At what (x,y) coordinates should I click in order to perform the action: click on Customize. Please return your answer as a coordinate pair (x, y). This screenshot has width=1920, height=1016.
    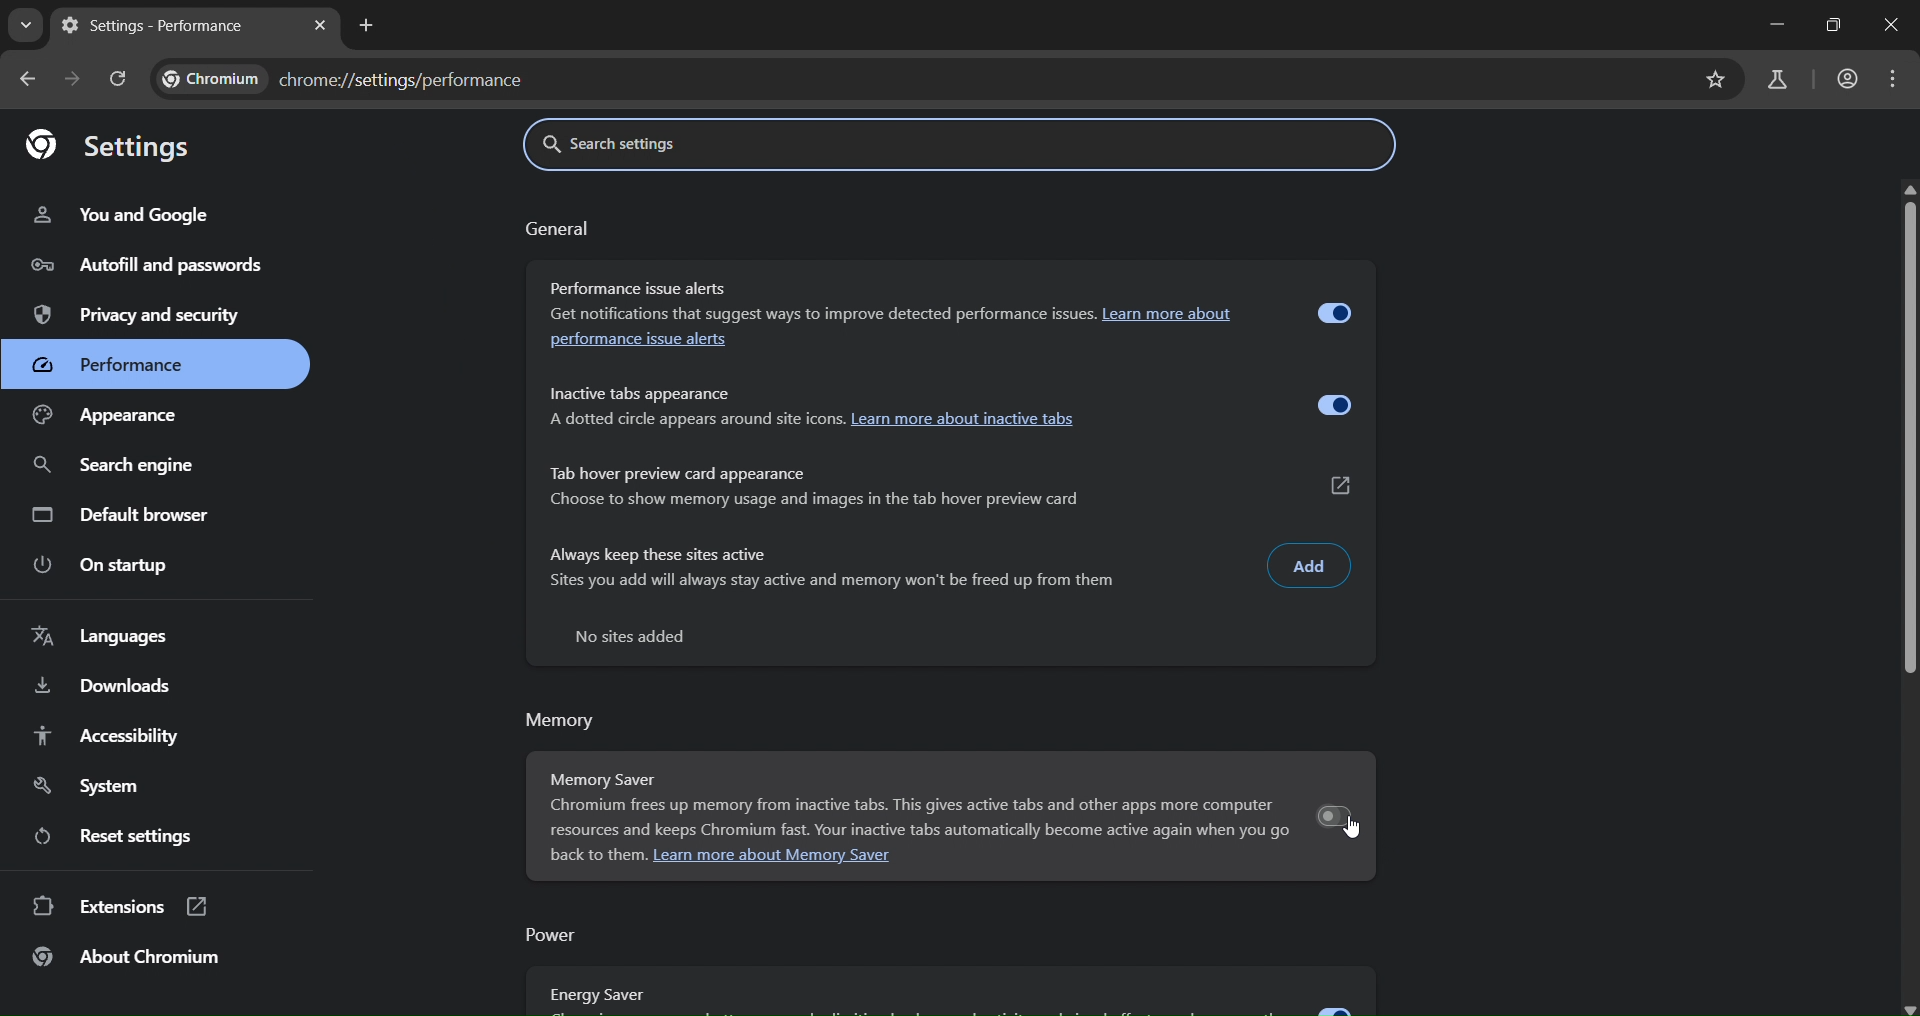
    Looking at the image, I should click on (1338, 487).